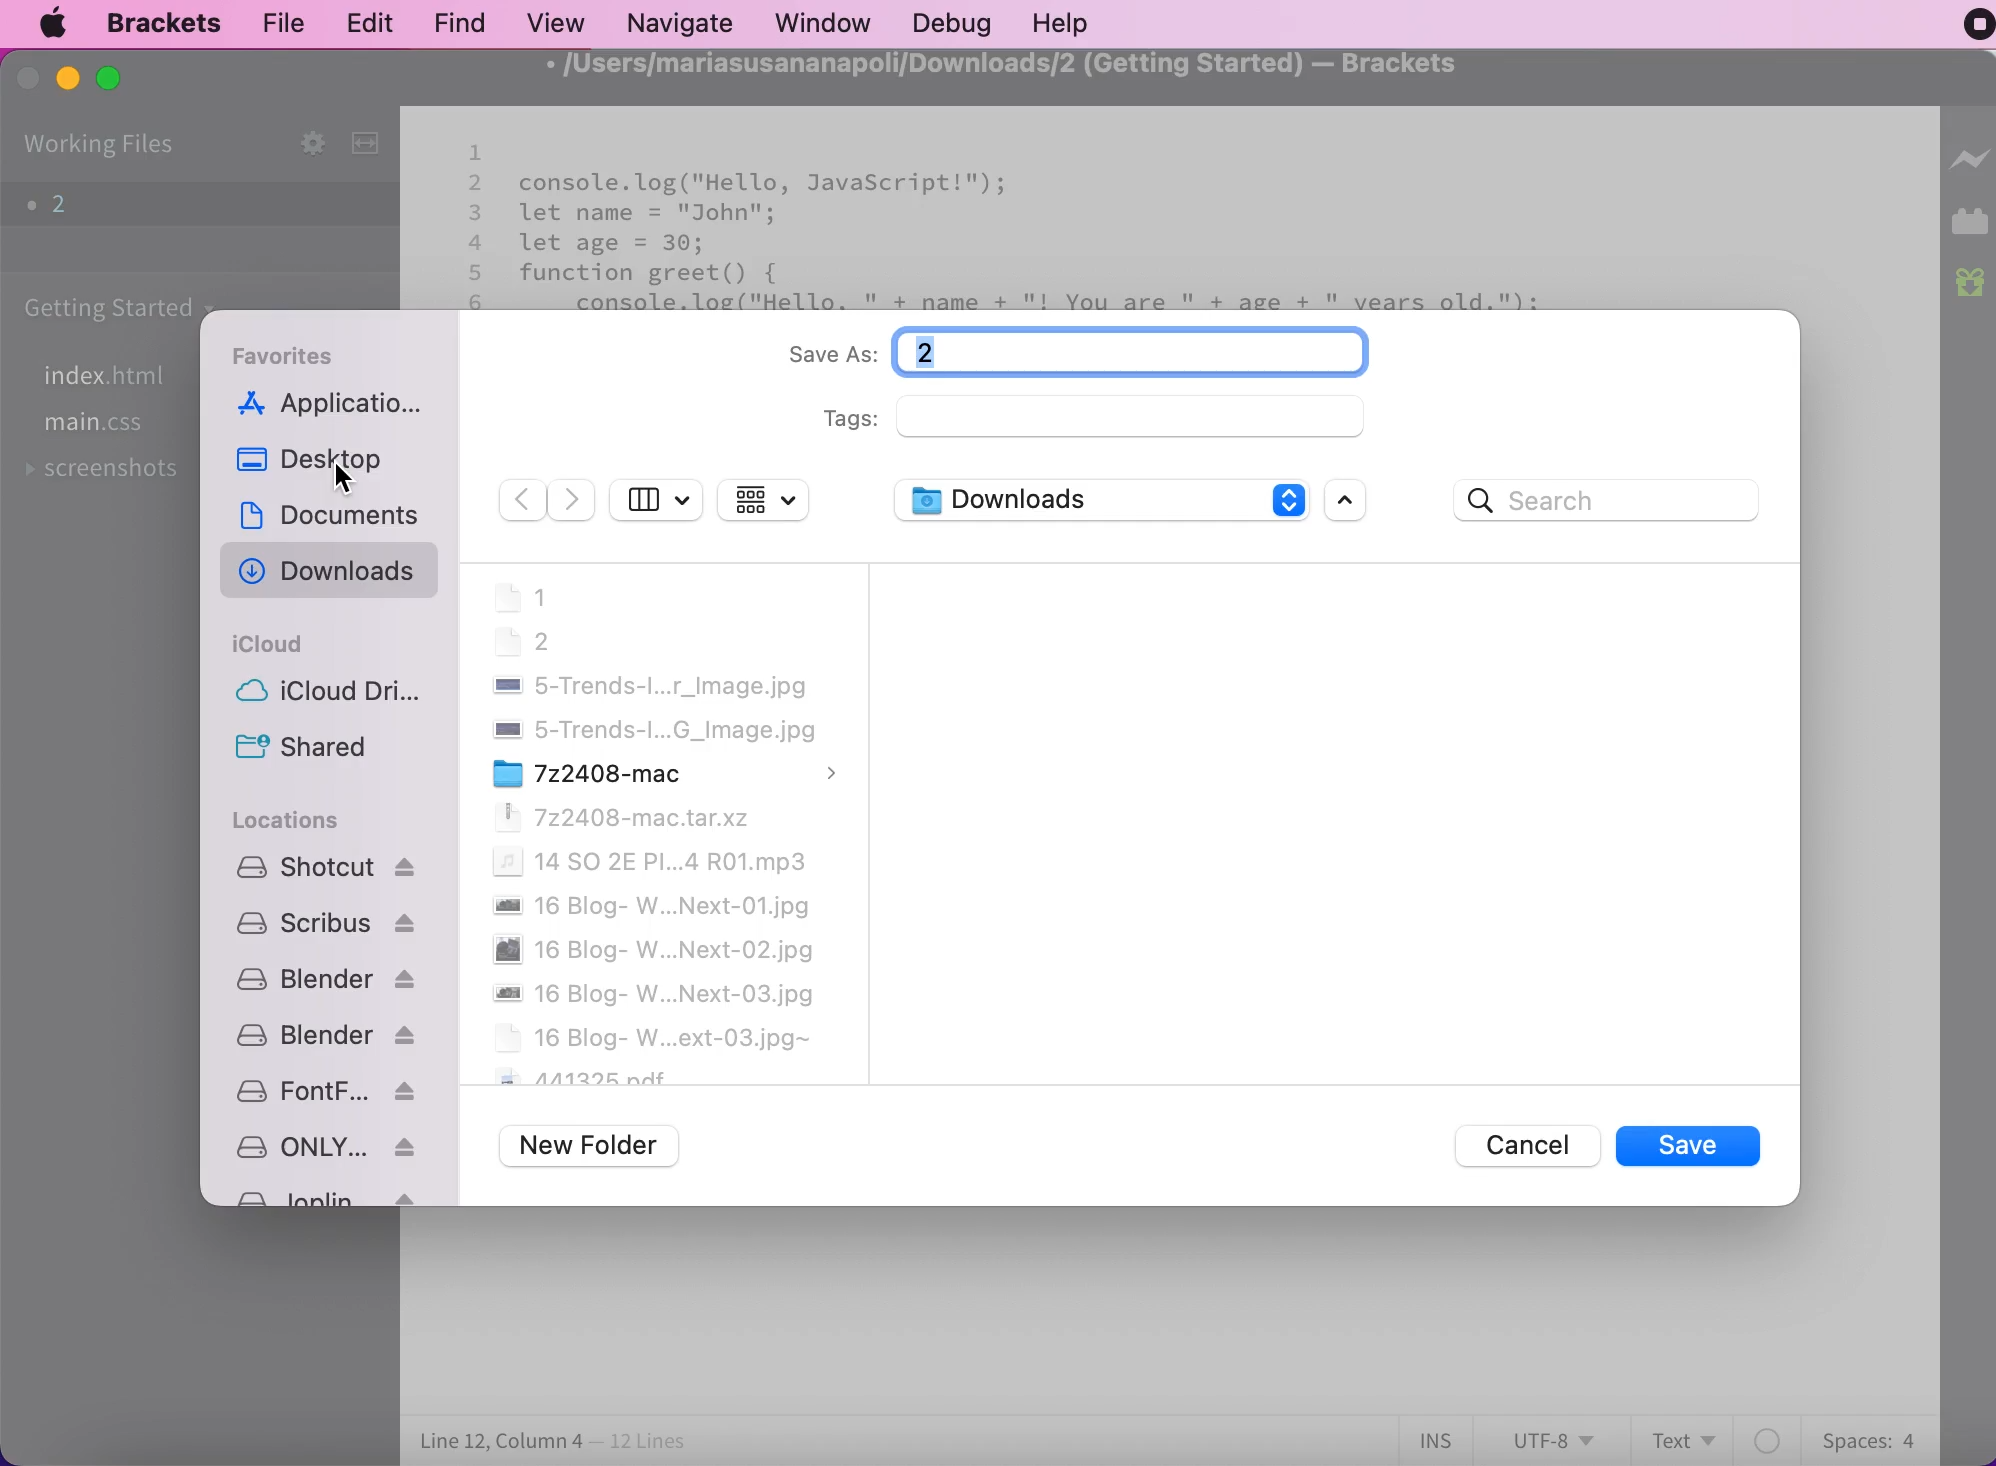 The width and height of the screenshot is (1996, 1466). What do you see at coordinates (1689, 1145) in the screenshot?
I see `save` at bounding box center [1689, 1145].